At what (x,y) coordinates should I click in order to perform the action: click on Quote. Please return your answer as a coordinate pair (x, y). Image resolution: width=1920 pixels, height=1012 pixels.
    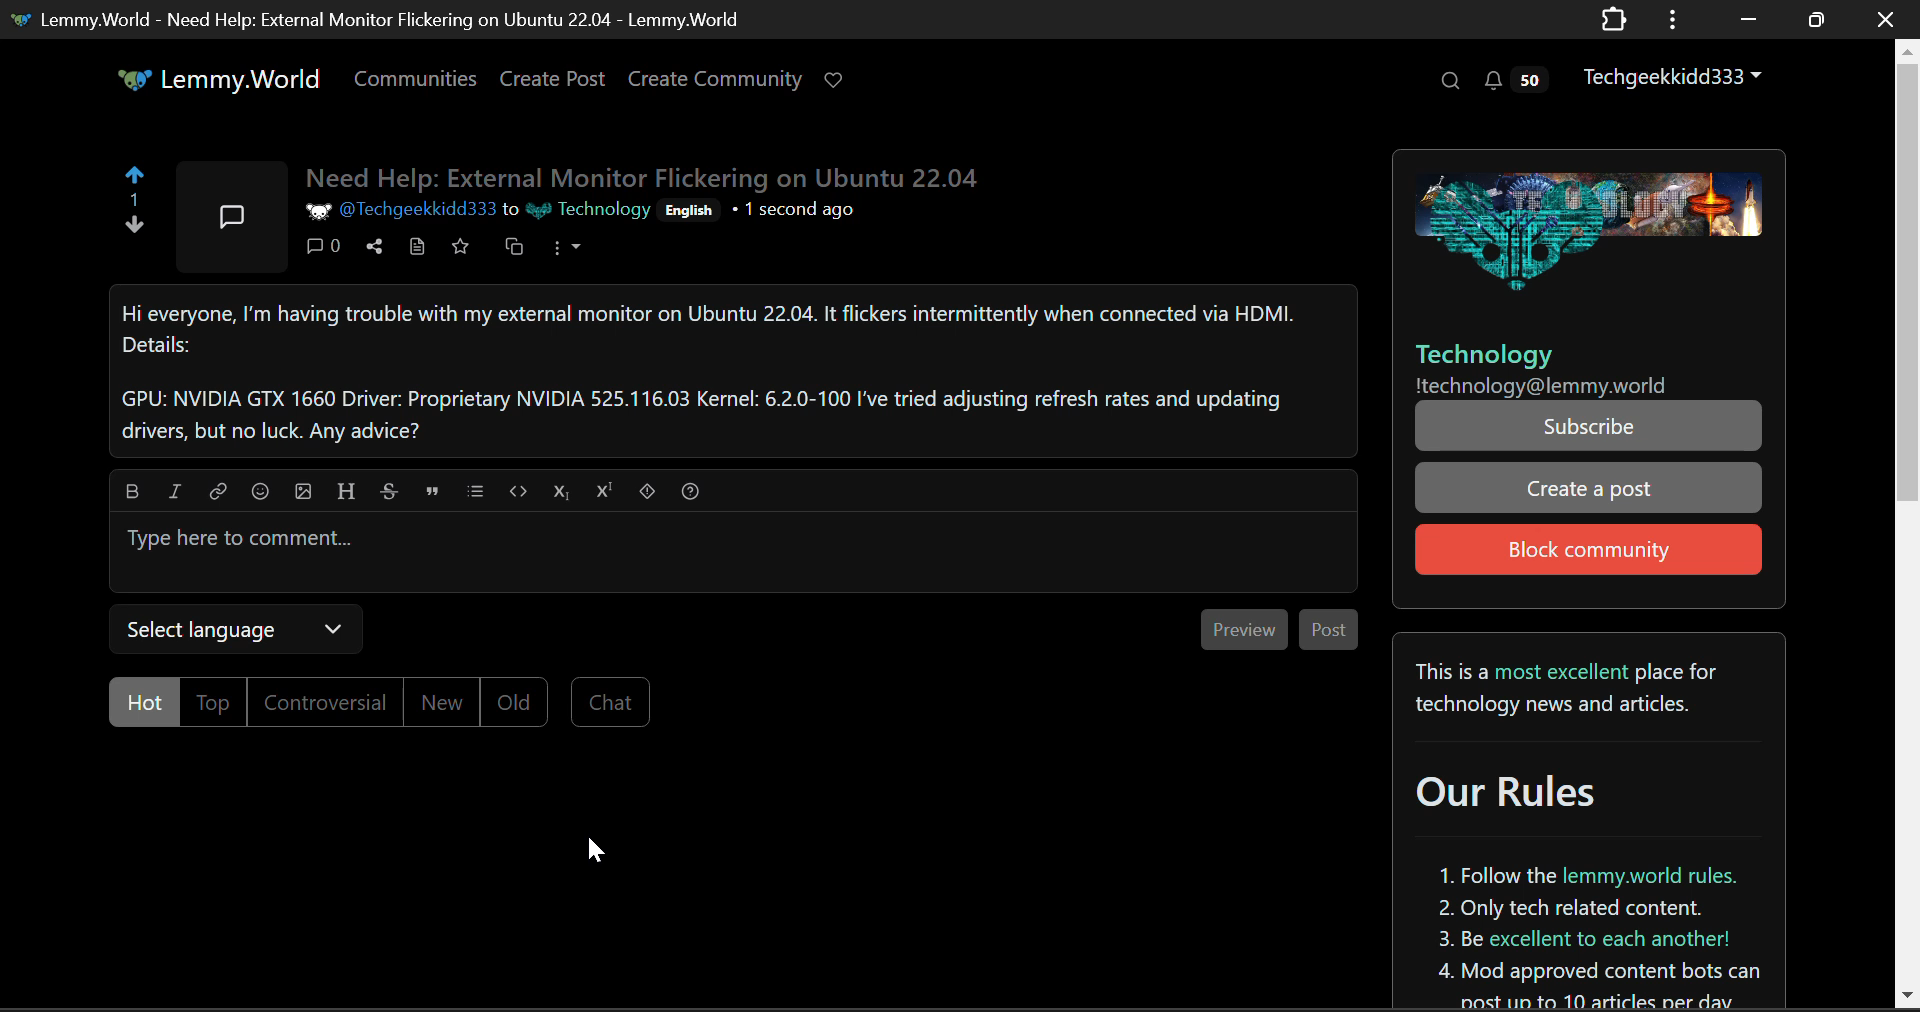
    Looking at the image, I should click on (430, 491).